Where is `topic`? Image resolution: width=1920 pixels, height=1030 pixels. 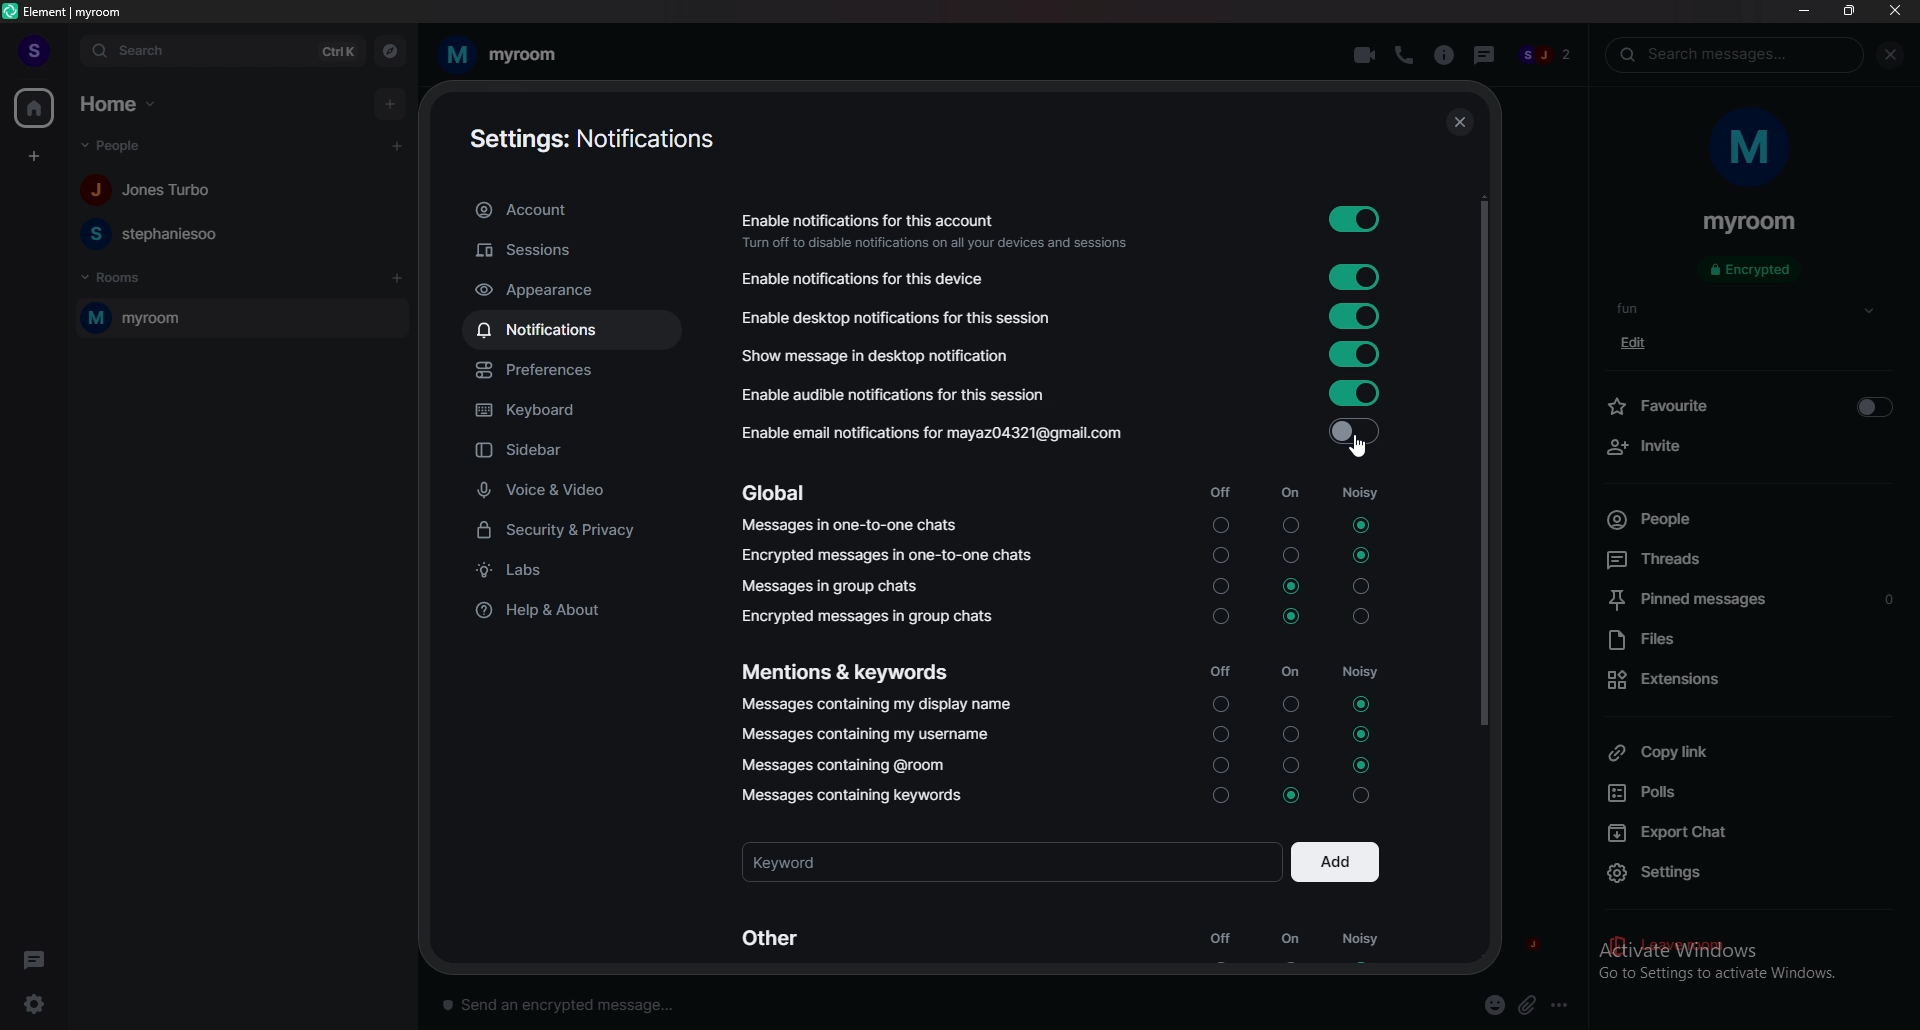 topic is located at coordinates (1643, 308).